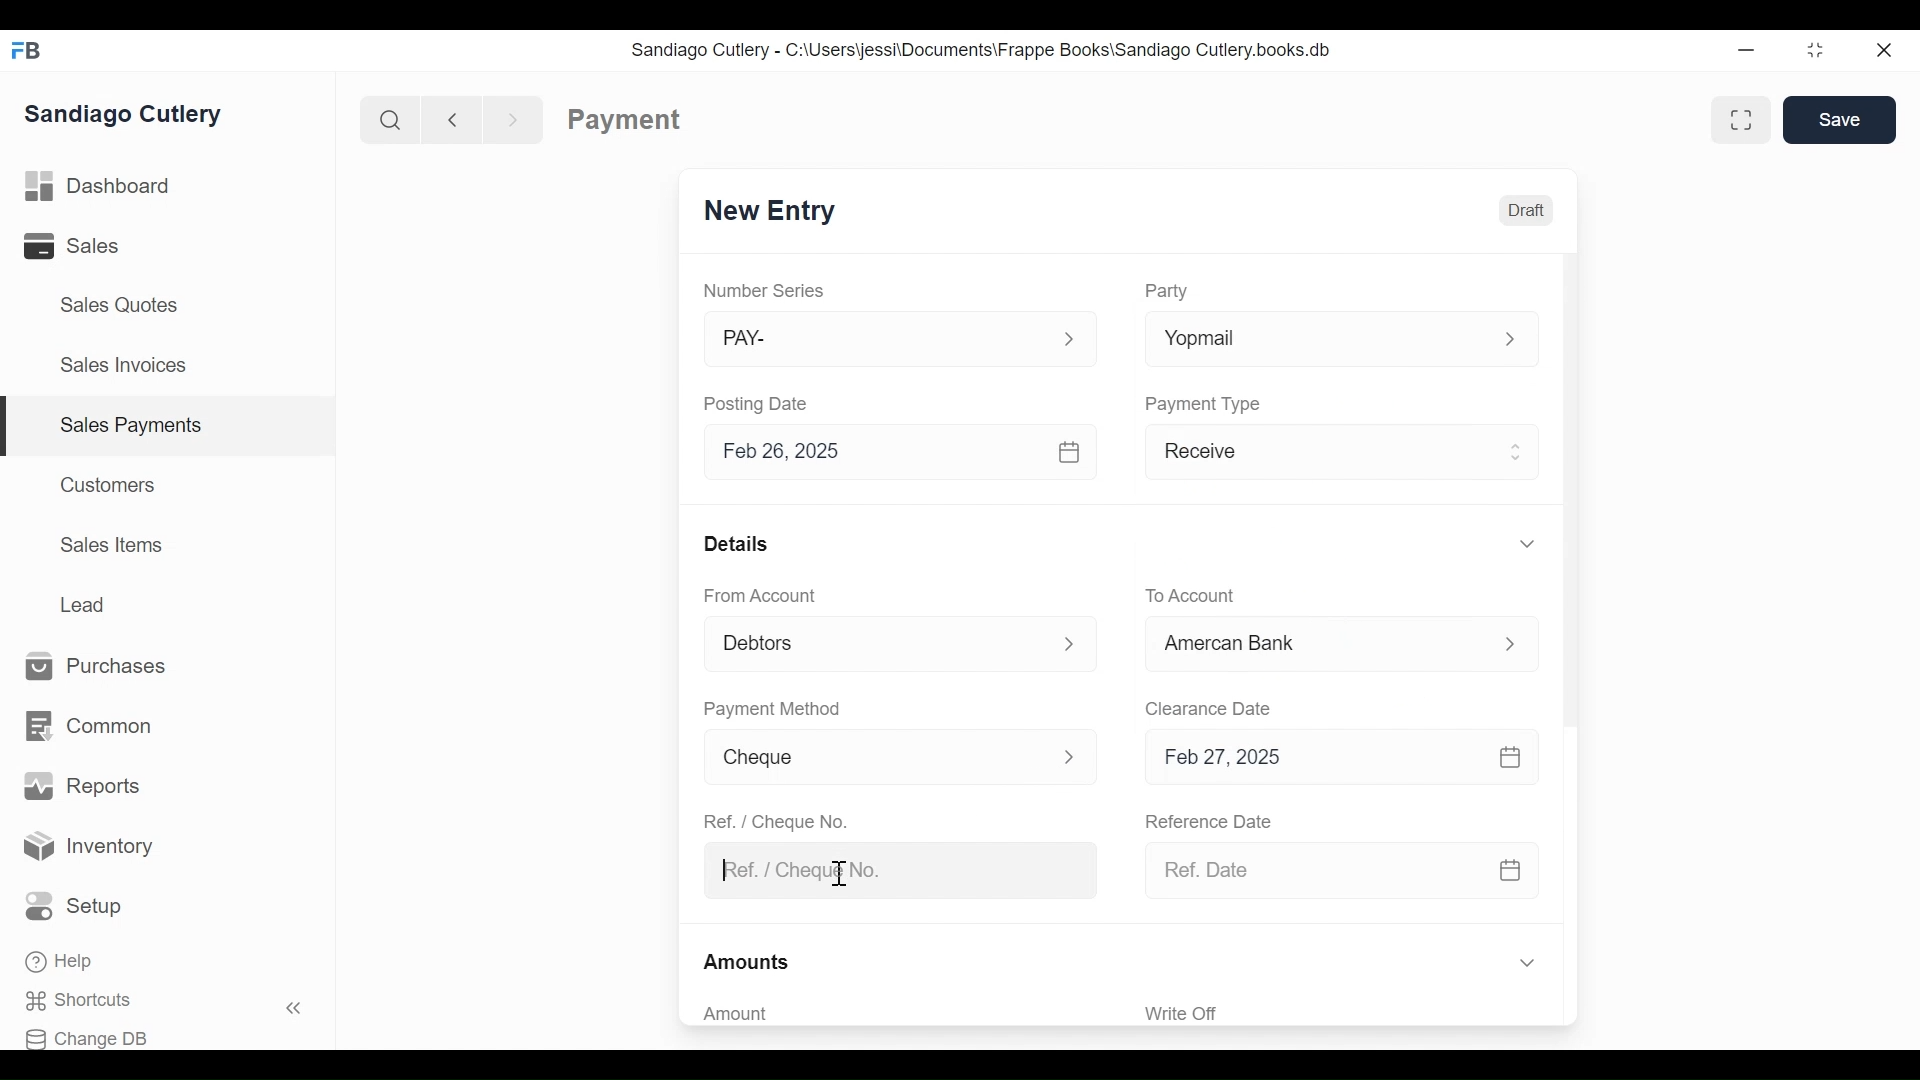 The height and width of the screenshot is (1080, 1920). I want to click on Payment Method, so click(772, 710).